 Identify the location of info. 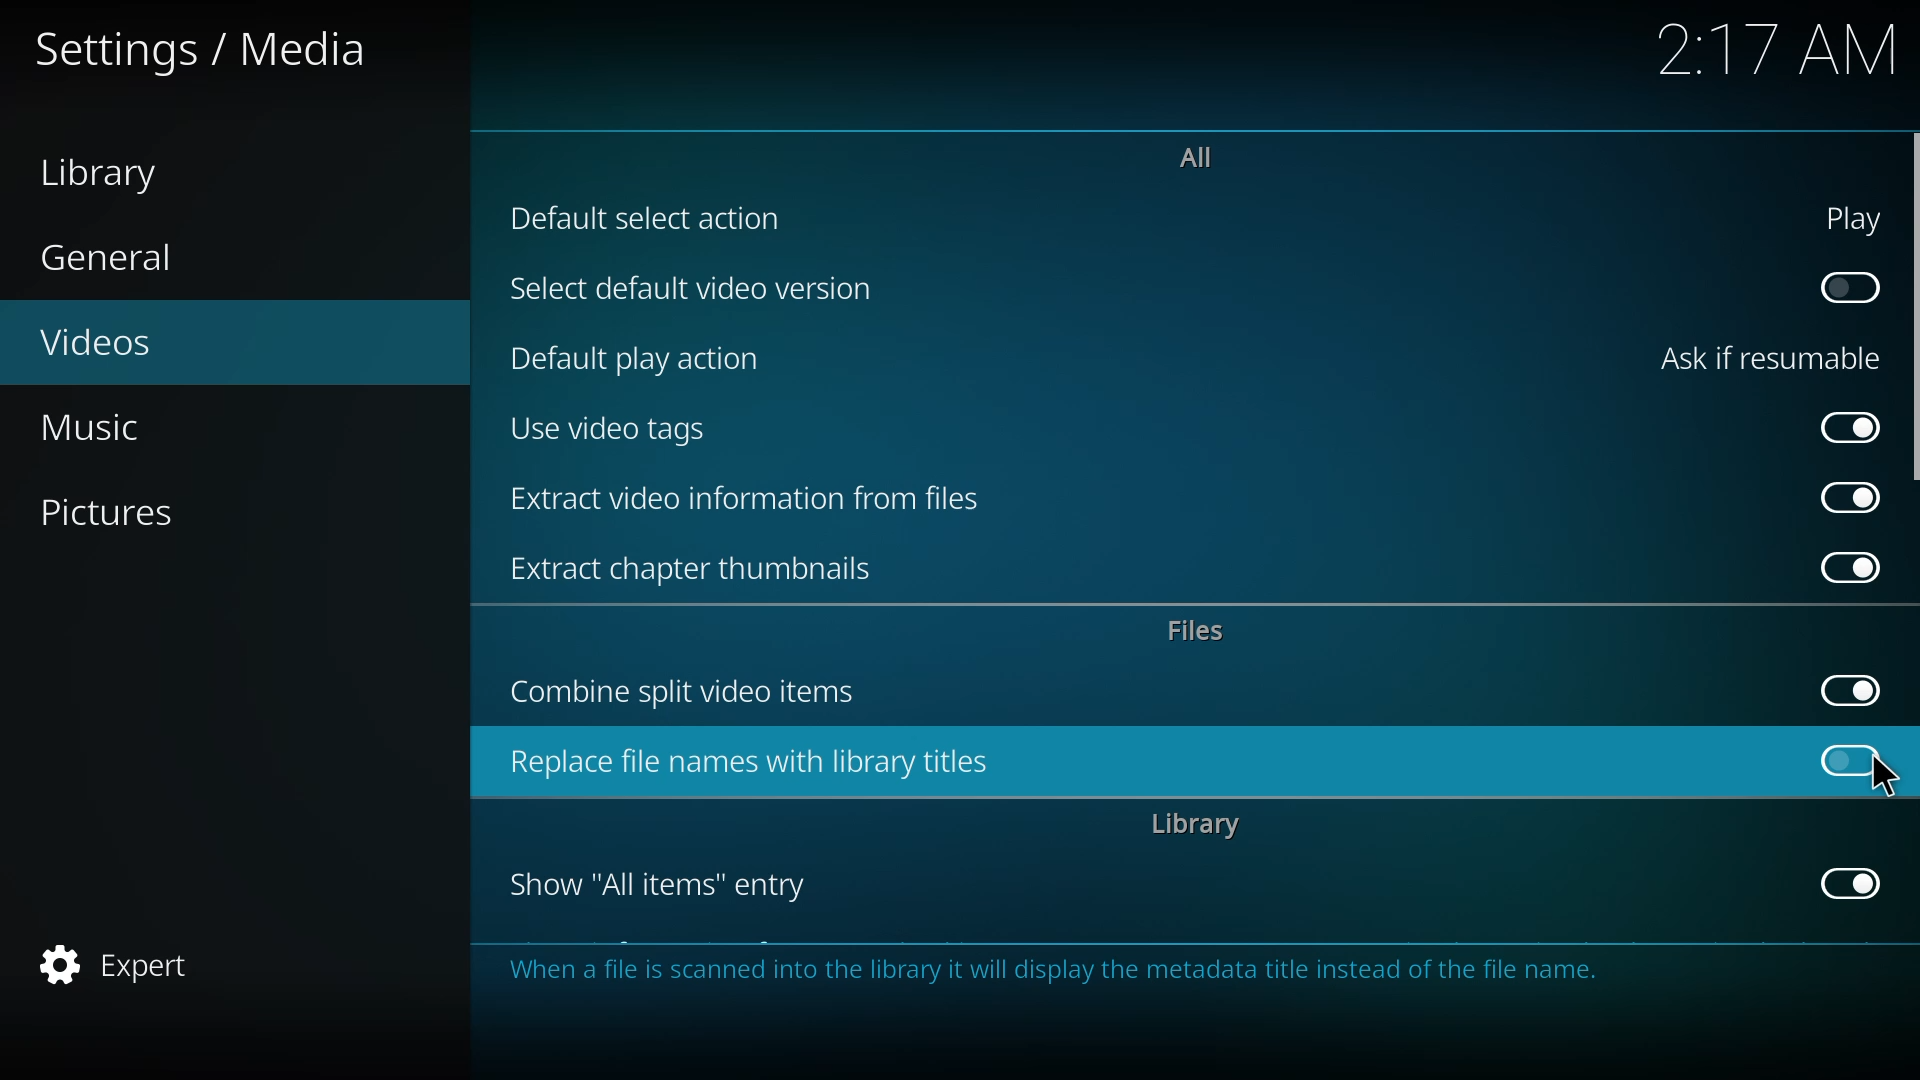
(1059, 974).